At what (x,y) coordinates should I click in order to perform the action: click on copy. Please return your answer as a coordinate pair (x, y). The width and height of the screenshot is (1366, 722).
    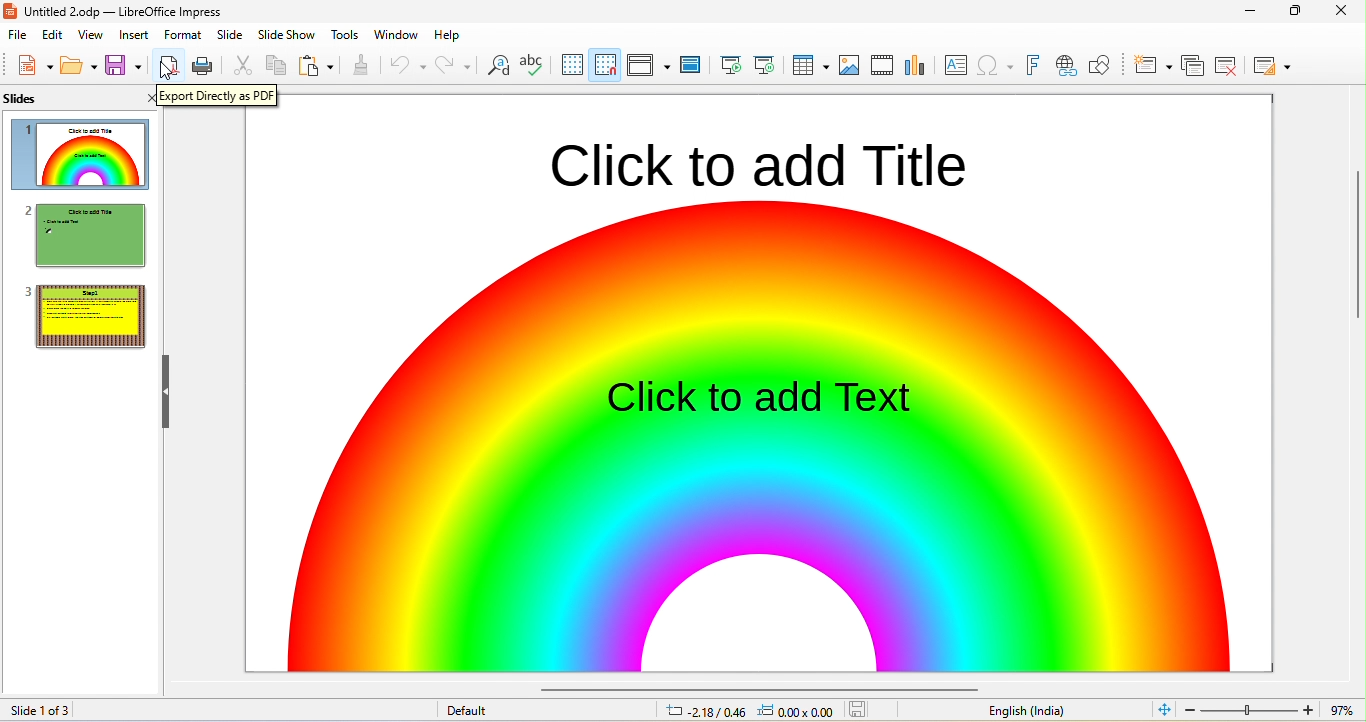
    Looking at the image, I should click on (277, 65).